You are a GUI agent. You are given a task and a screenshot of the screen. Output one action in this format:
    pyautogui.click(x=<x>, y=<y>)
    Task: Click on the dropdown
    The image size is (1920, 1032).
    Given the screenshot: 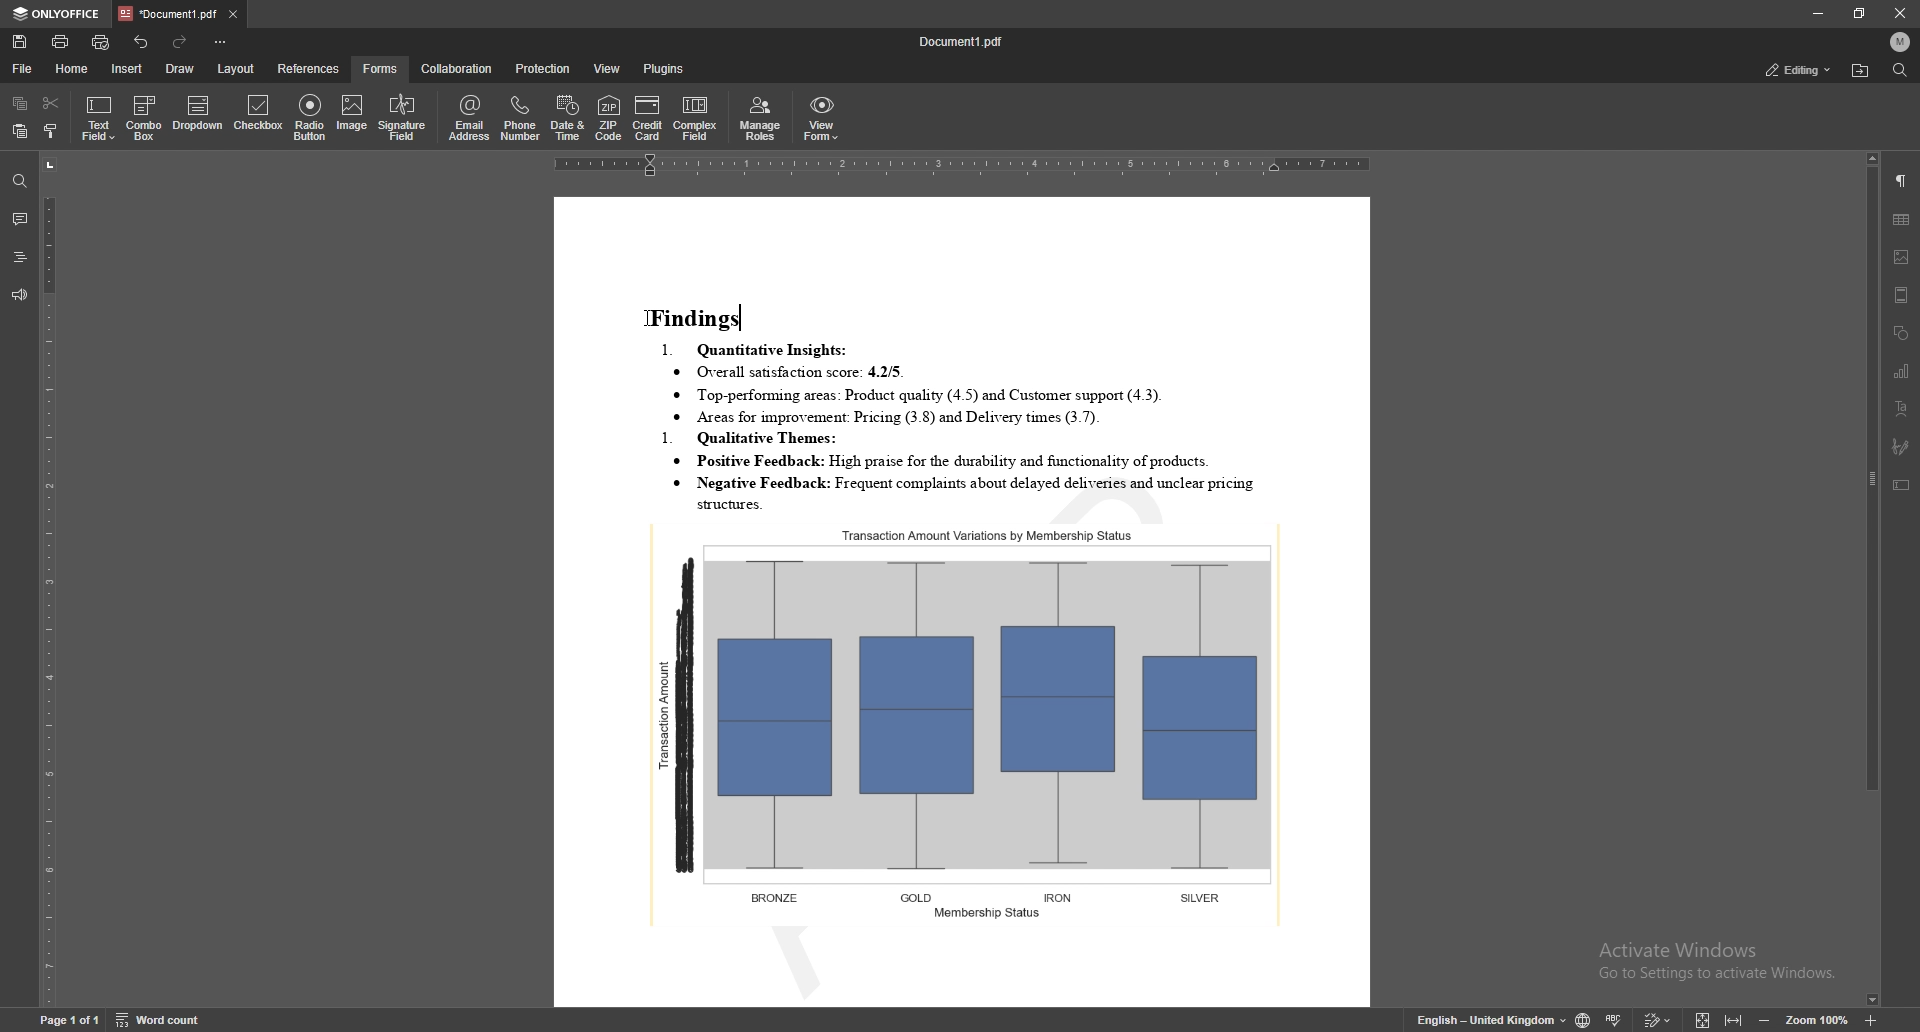 What is the action you would take?
    pyautogui.click(x=199, y=116)
    